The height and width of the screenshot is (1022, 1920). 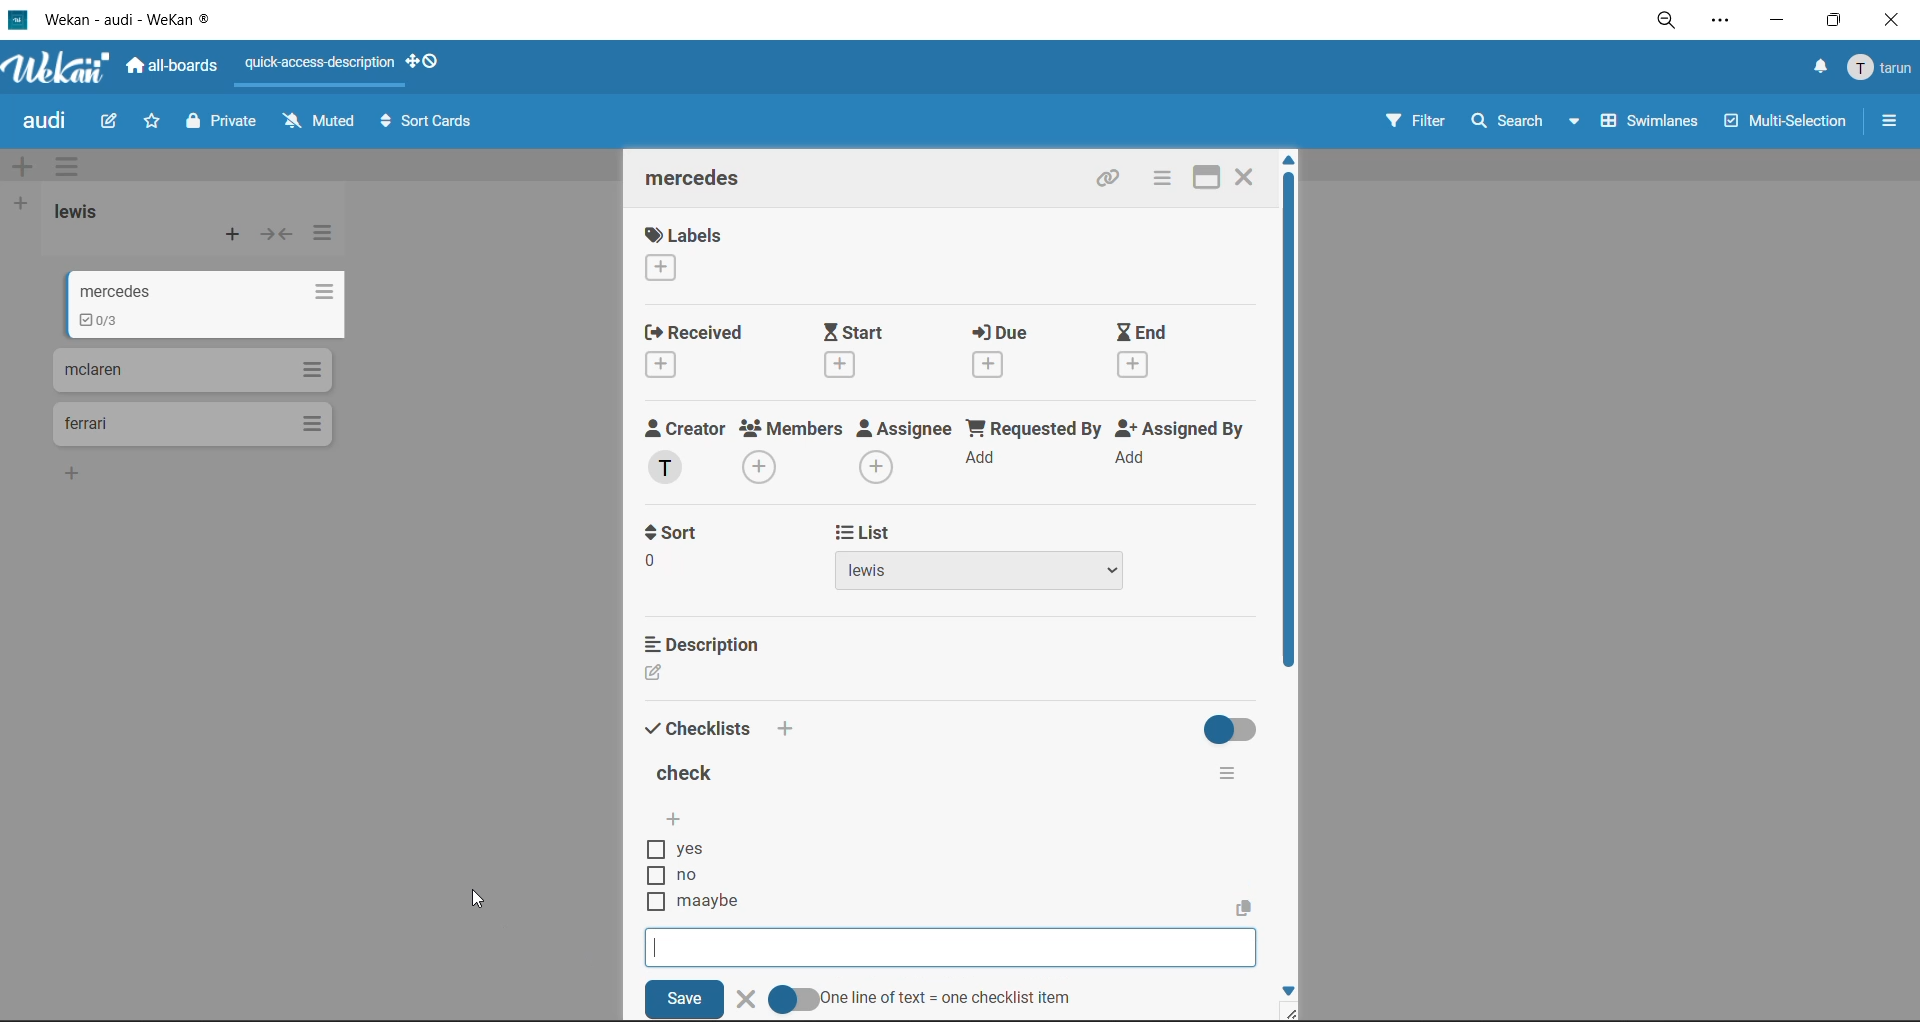 I want to click on title of checklist, so click(x=694, y=772).